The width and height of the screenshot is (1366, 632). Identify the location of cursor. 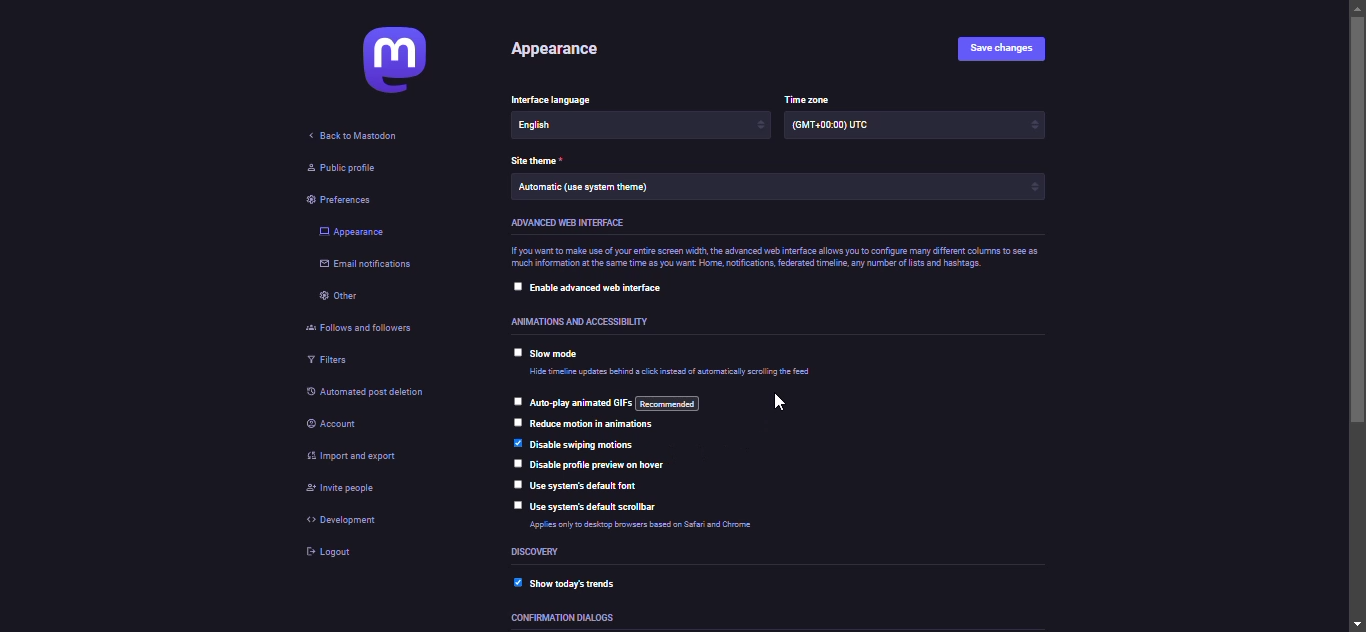
(779, 404).